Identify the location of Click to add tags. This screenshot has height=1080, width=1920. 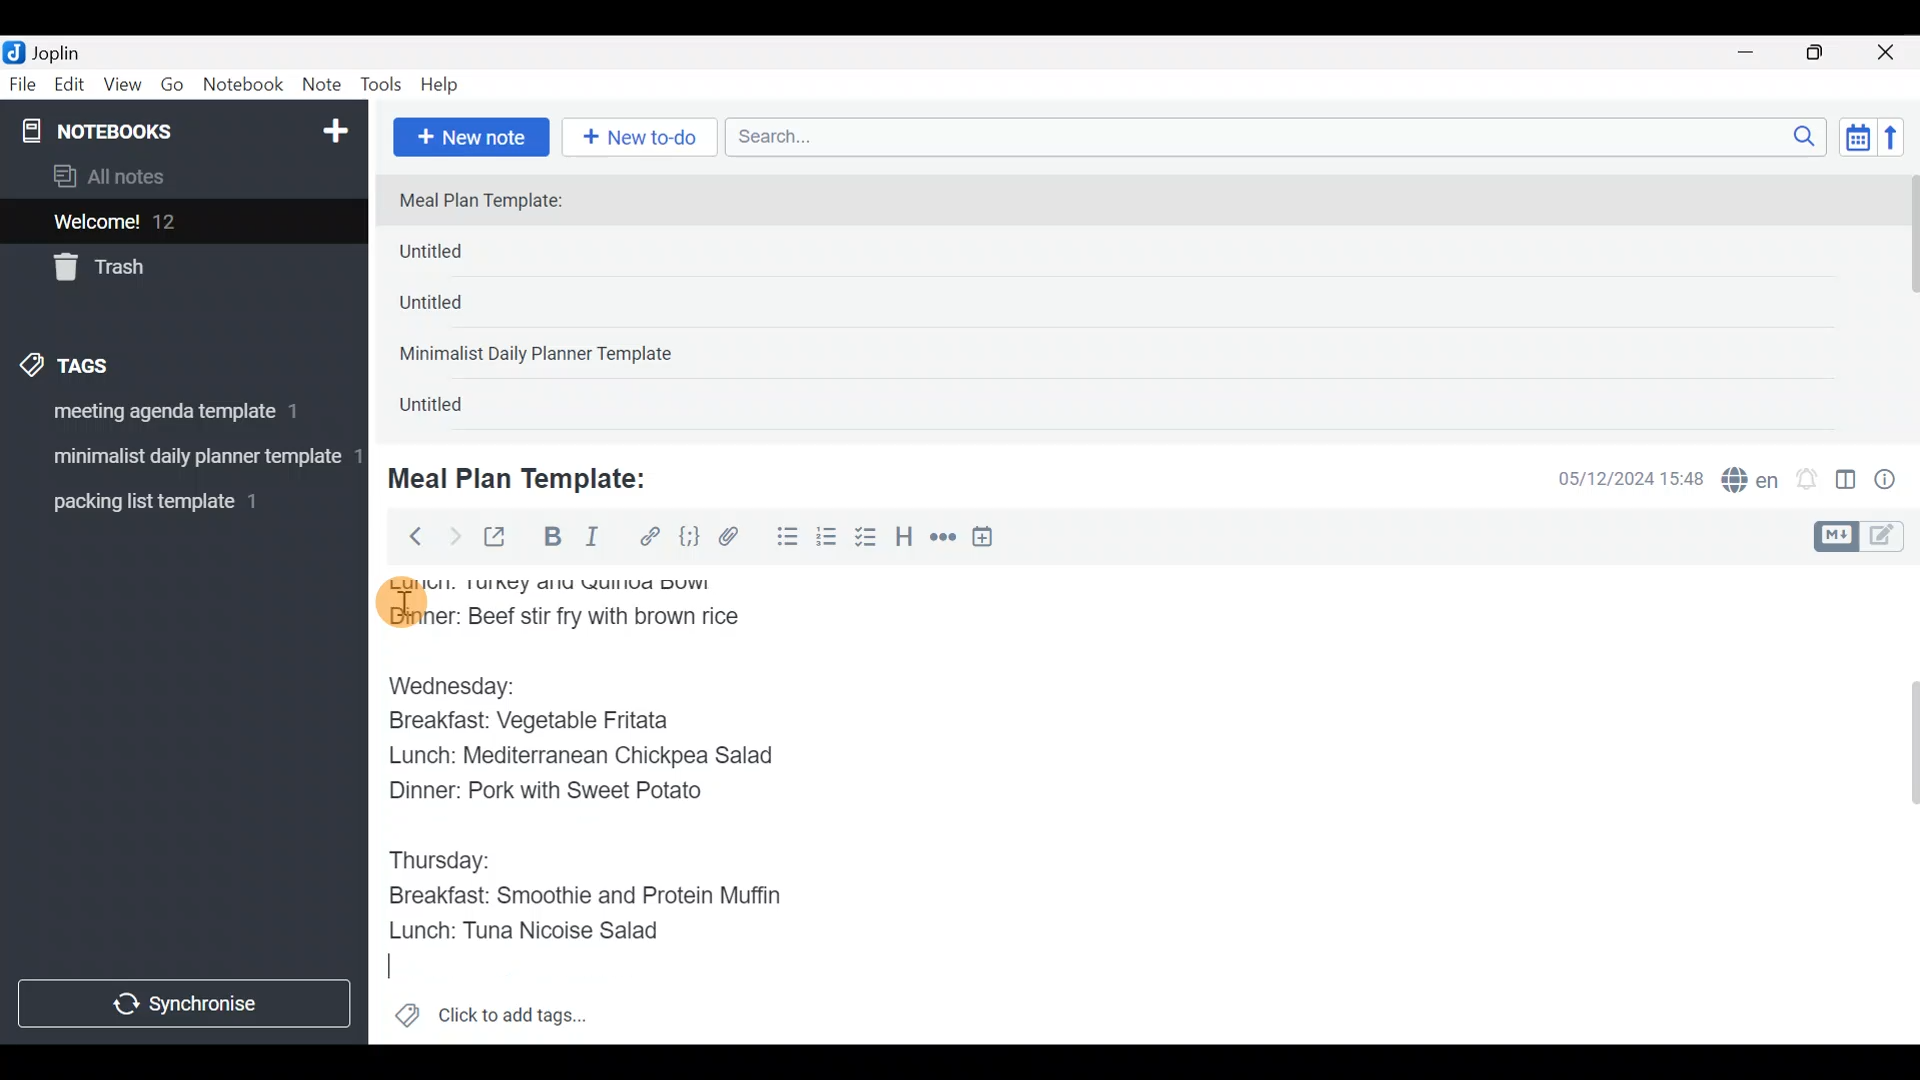
(490, 1022).